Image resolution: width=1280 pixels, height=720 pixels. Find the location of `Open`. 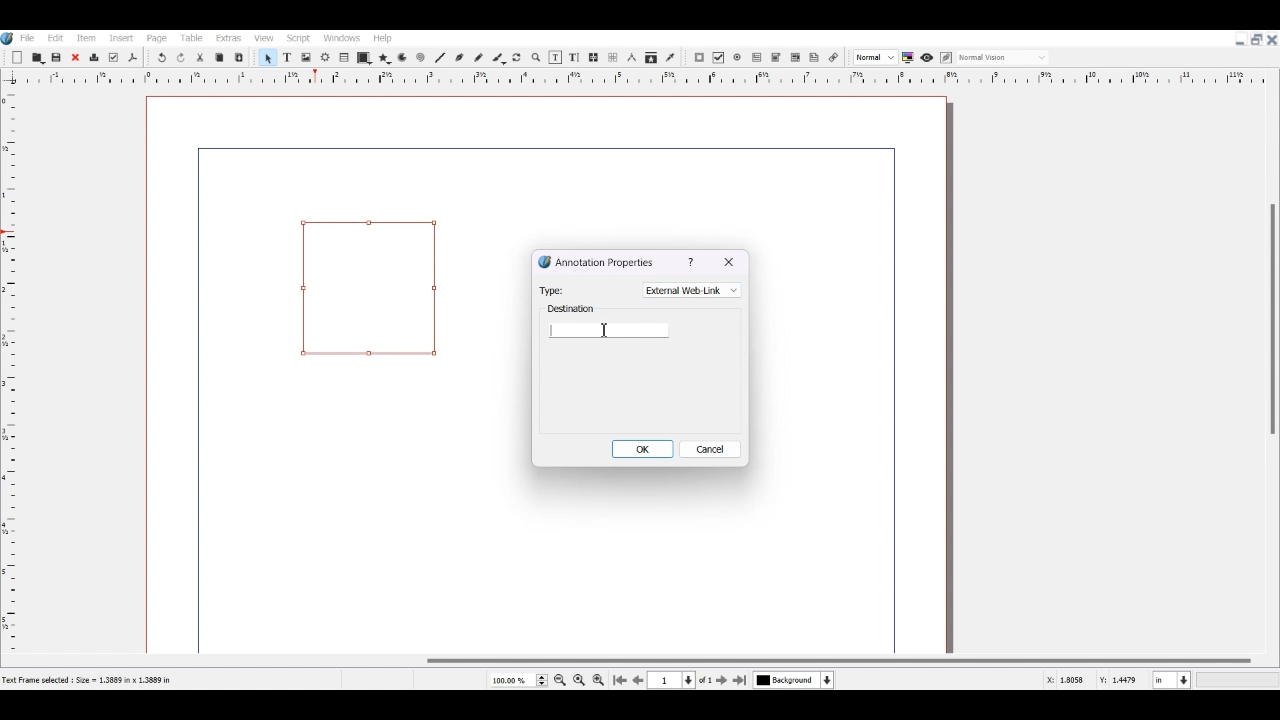

Open is located at coordinates (39, 57).